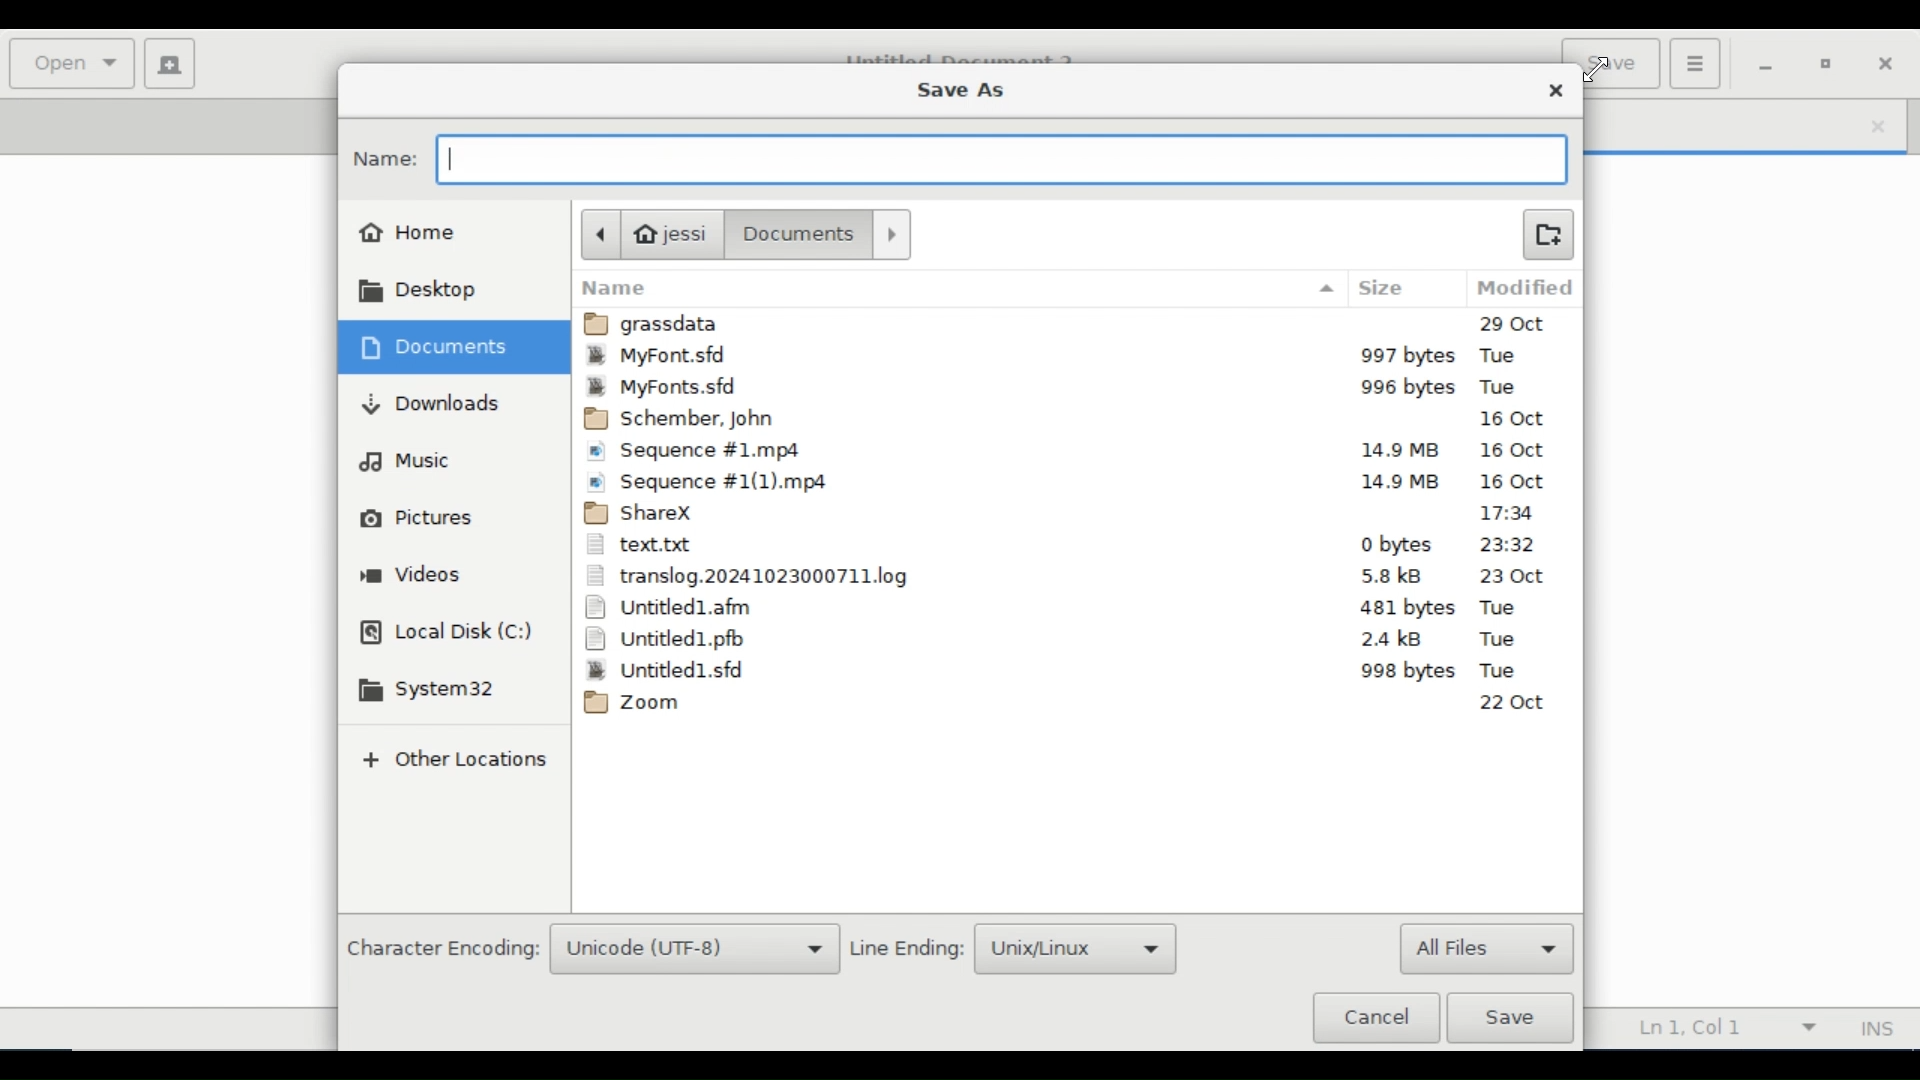  What do you see at coordinates (385, 159) in the screenshot?
I see `Name` at bounding box center [385, 159].